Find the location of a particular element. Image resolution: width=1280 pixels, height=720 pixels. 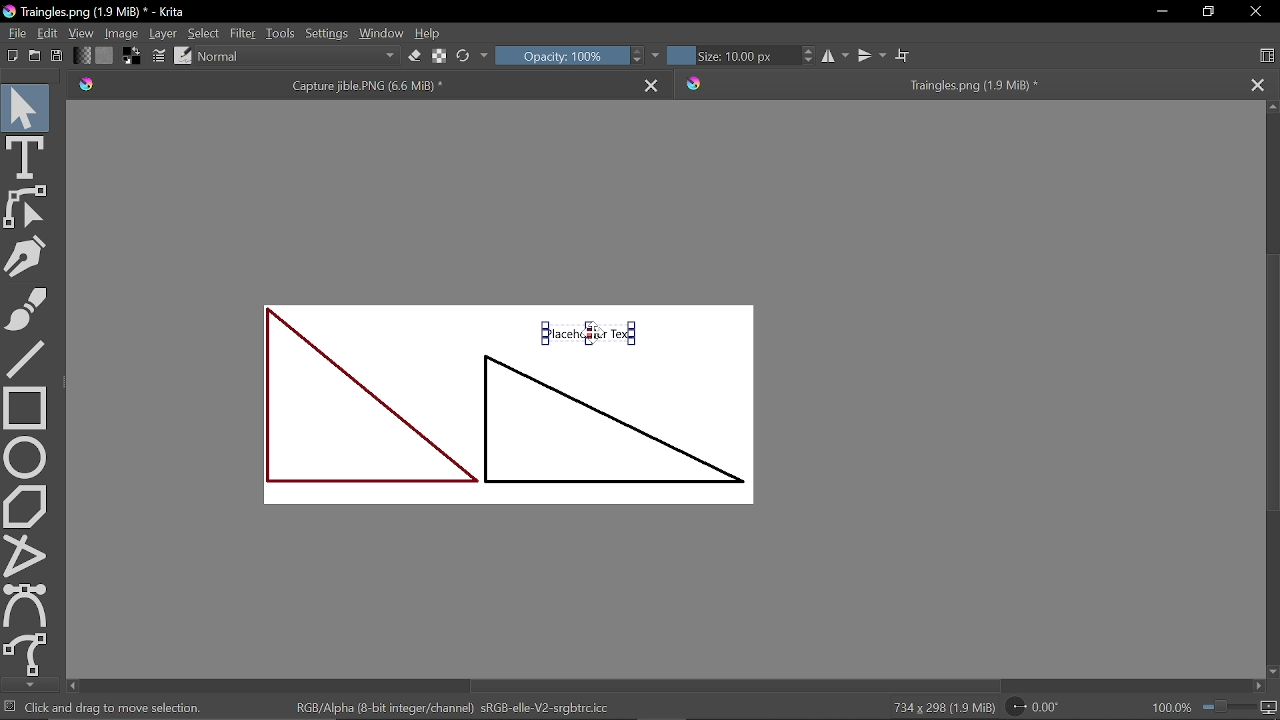

Rotate is located at coordinates (1033, 708).